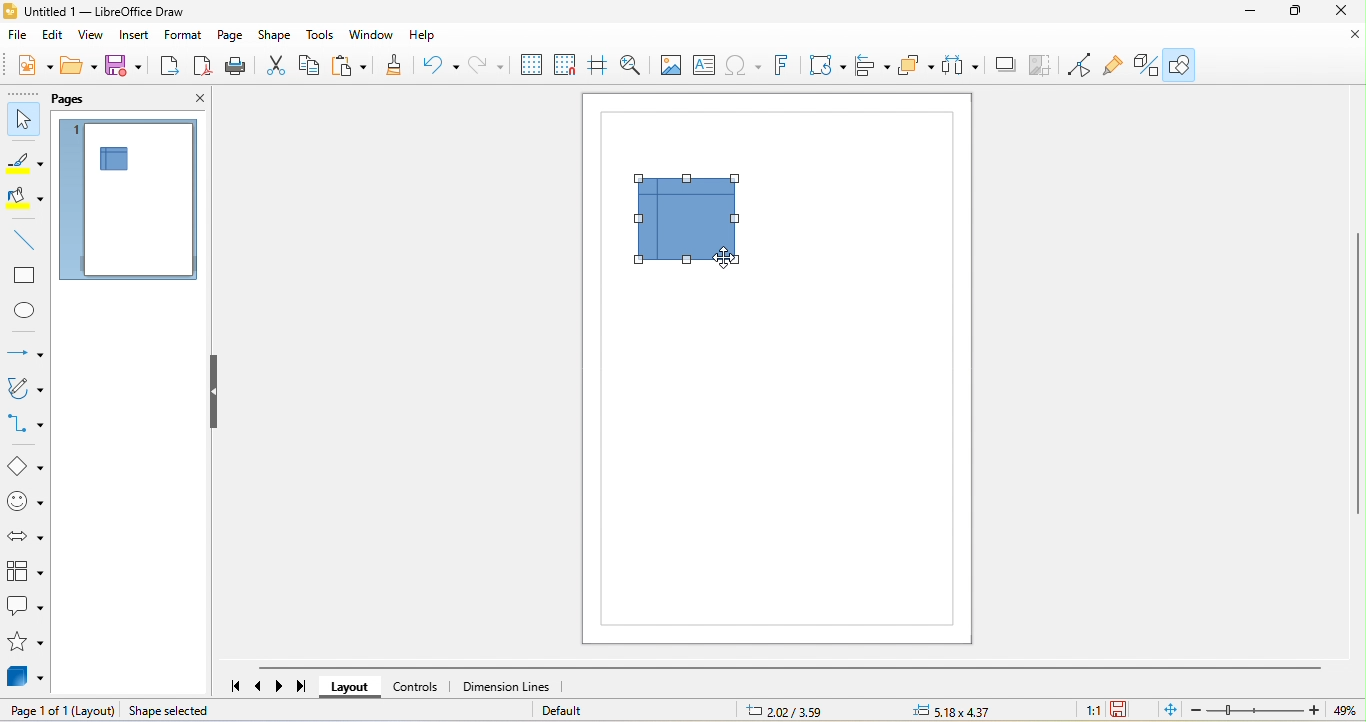 The height and width of the screenshot is (722, 1366). What do you see at coordinates (633, 65) in the screenshot?
I see `zoom and pan` at bounding box center [633, 65].